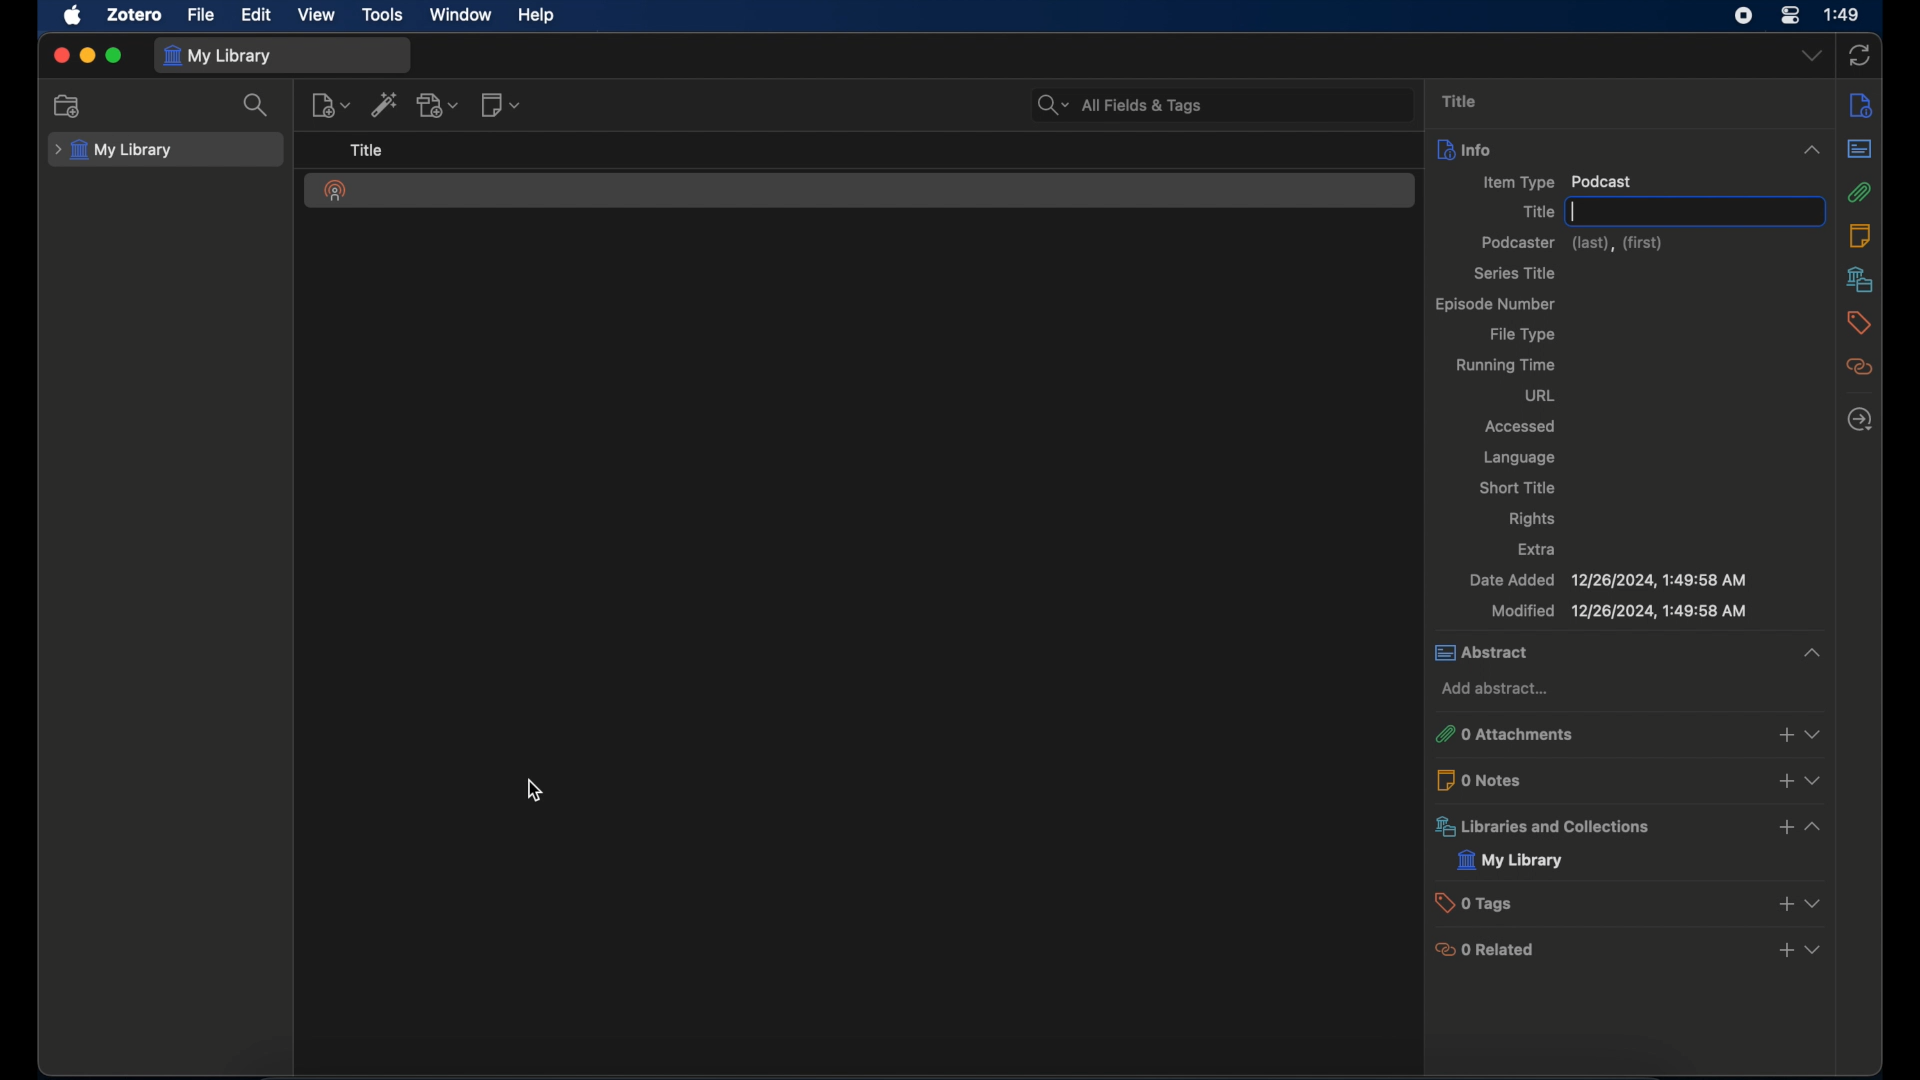 This screenshot has height=1080, width=1920. I want to click on running time, so click(1507, 366).